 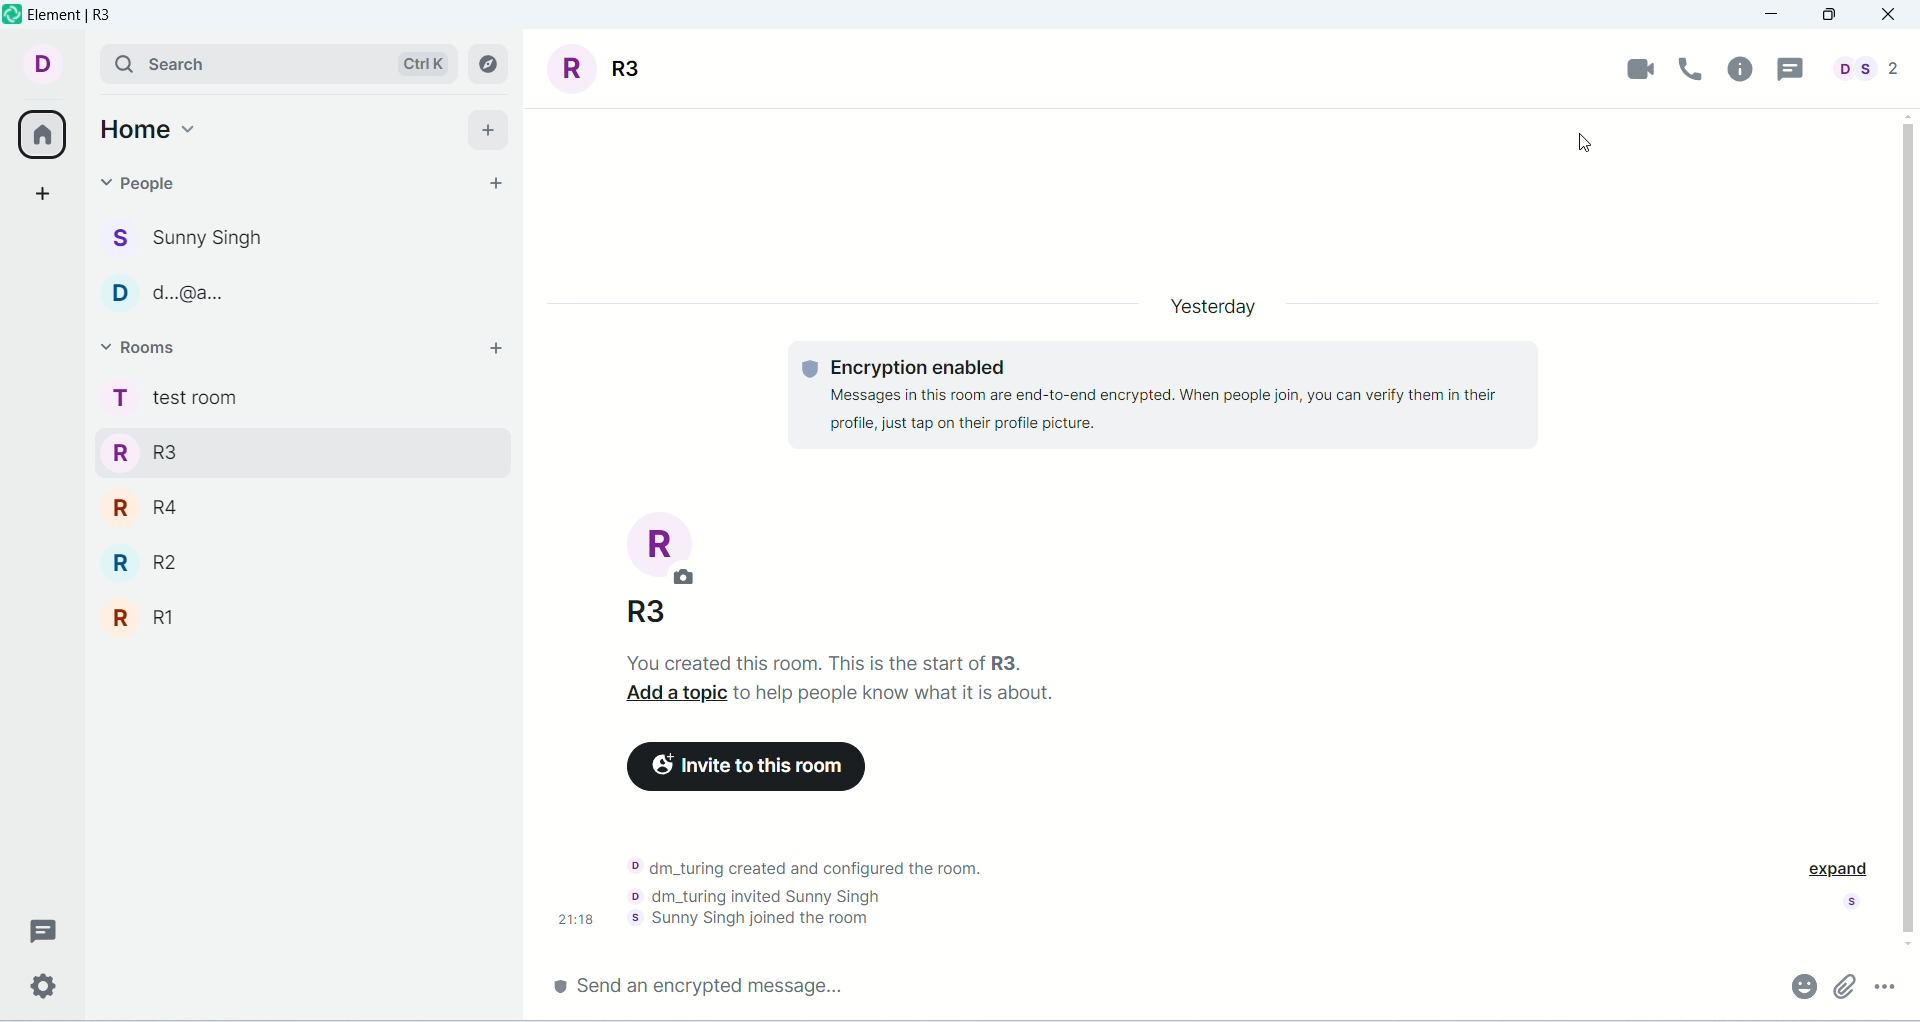 What do you see at coordinates (1215, 303) in the screenshot?
I see `day` at bounding box center [1215, 303].